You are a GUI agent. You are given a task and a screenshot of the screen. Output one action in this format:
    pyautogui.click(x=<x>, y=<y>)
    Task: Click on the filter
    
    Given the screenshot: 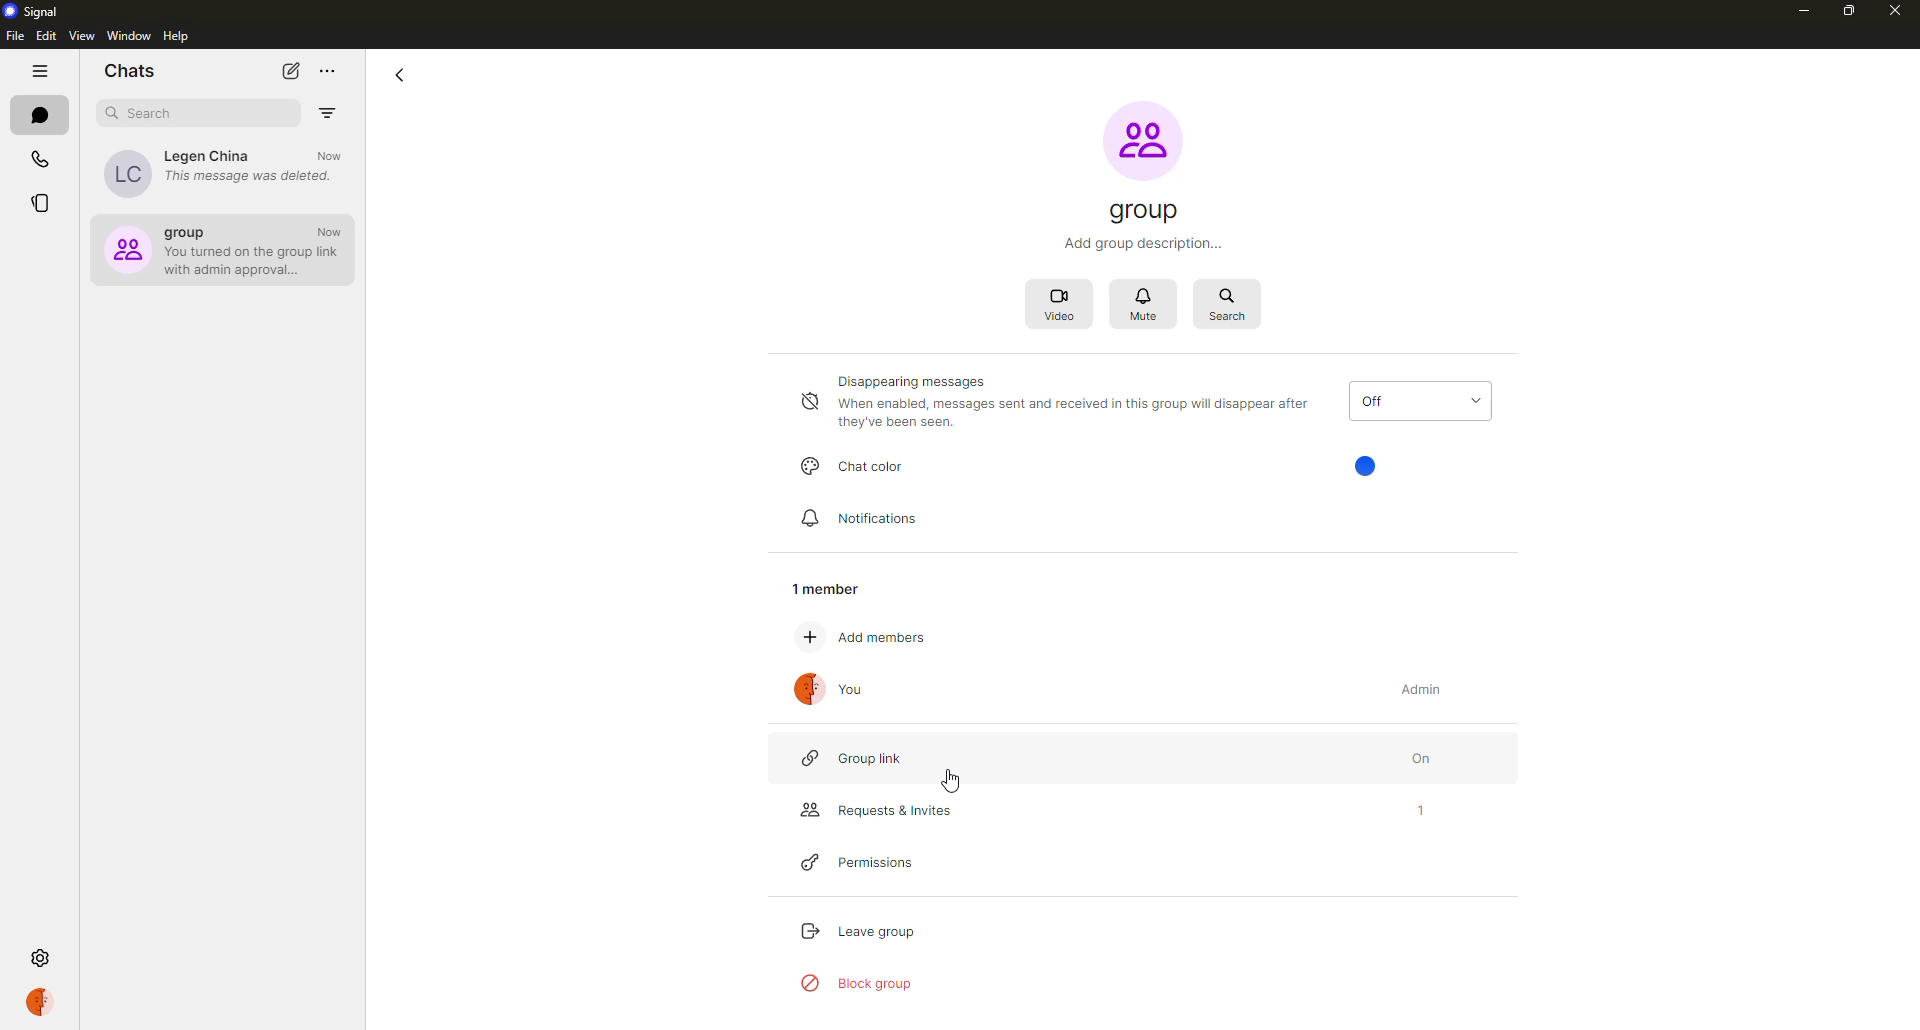 What is the action you would take?
    pyautogui.click(x=327, y=113)
    